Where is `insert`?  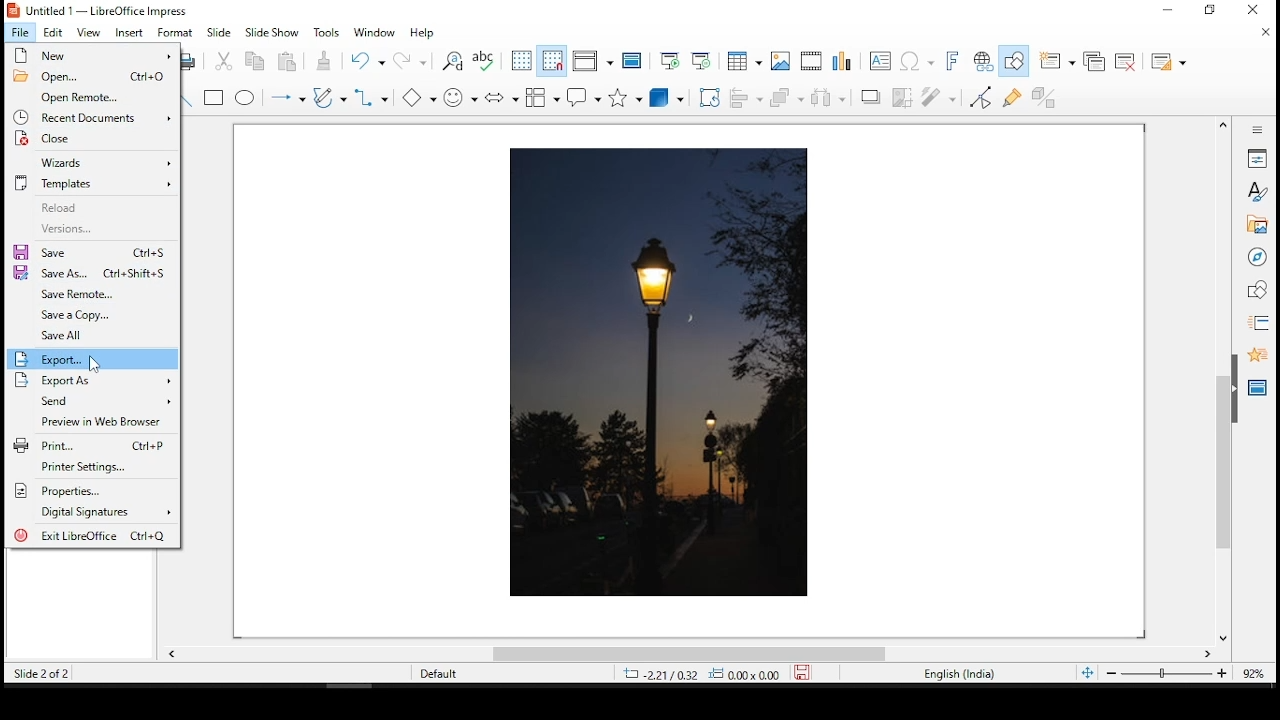 insert is located at coordinates (130, 33).